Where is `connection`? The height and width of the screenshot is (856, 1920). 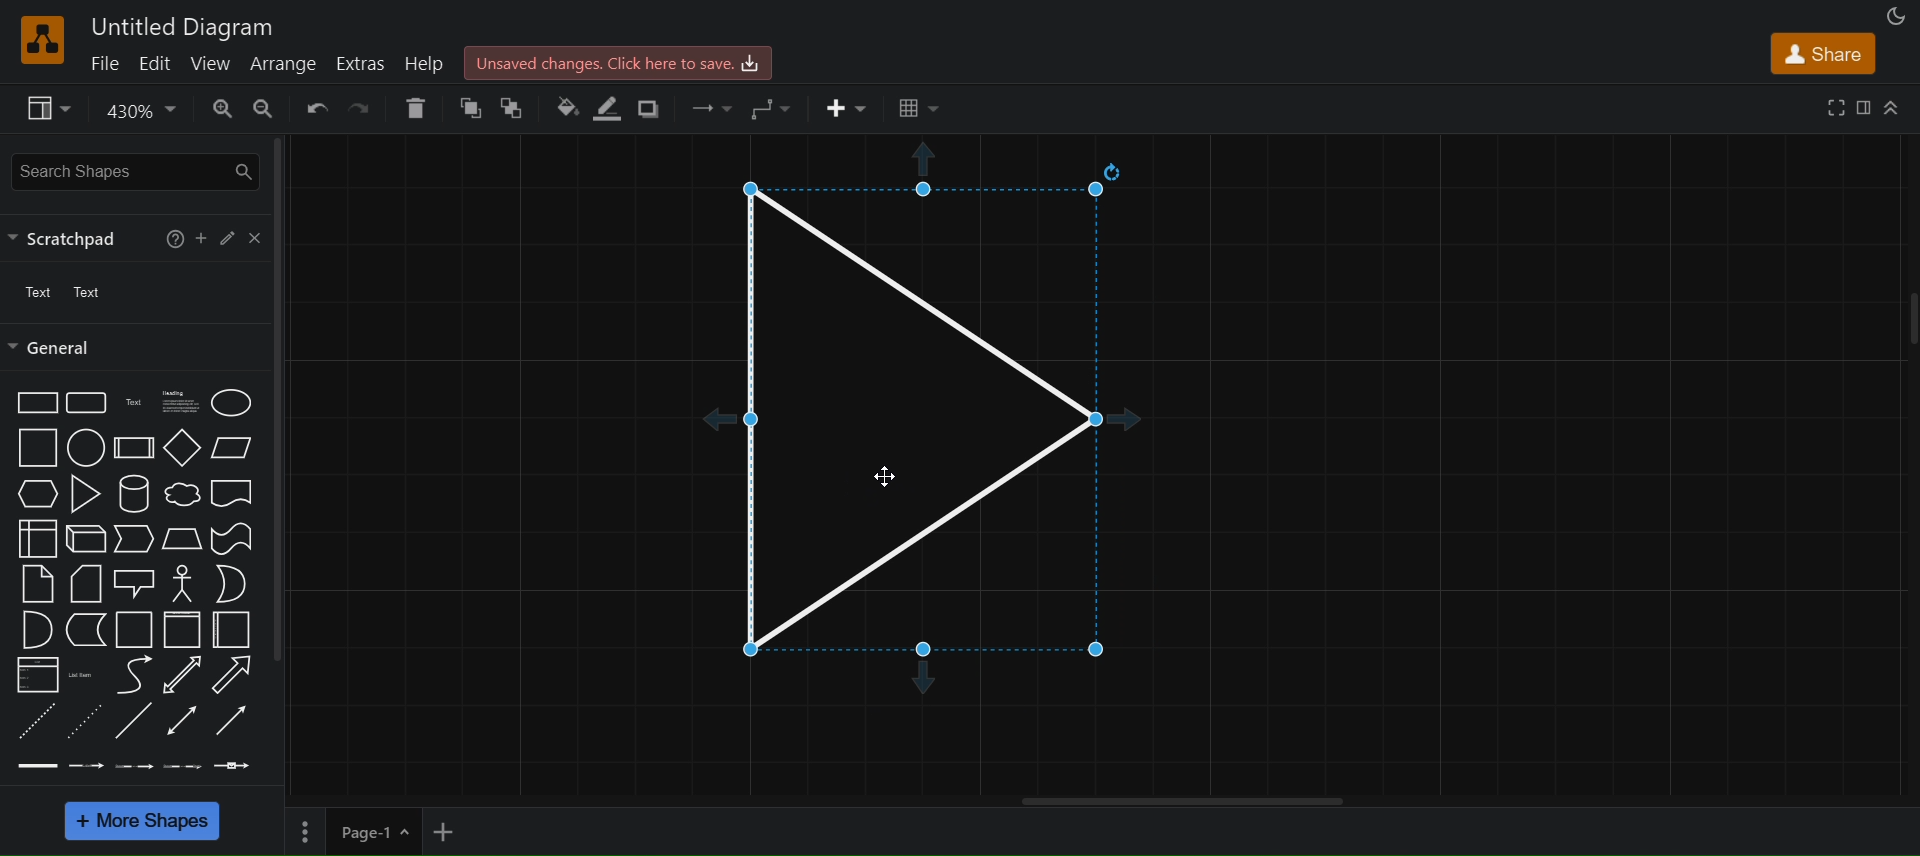
connection is located at coordinates (711, 104).